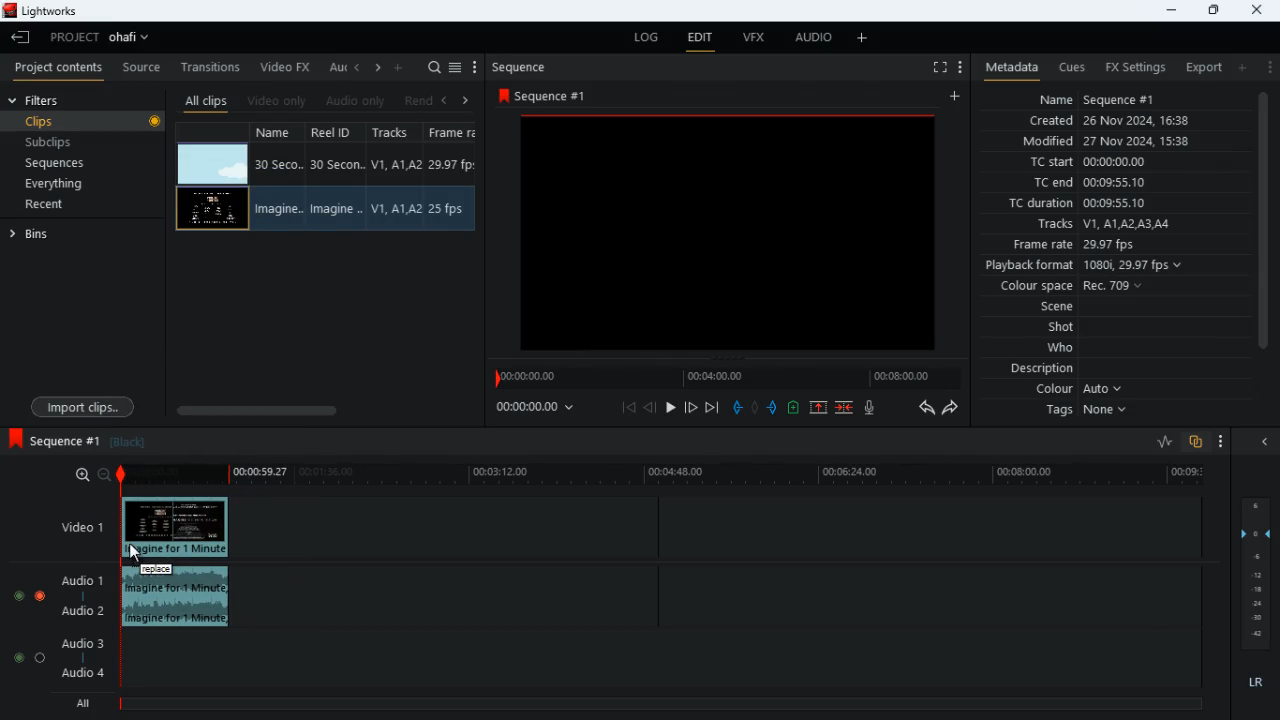 This screenshot has width=1280, height=720. I want to click on metadata, so click(1007, 68).